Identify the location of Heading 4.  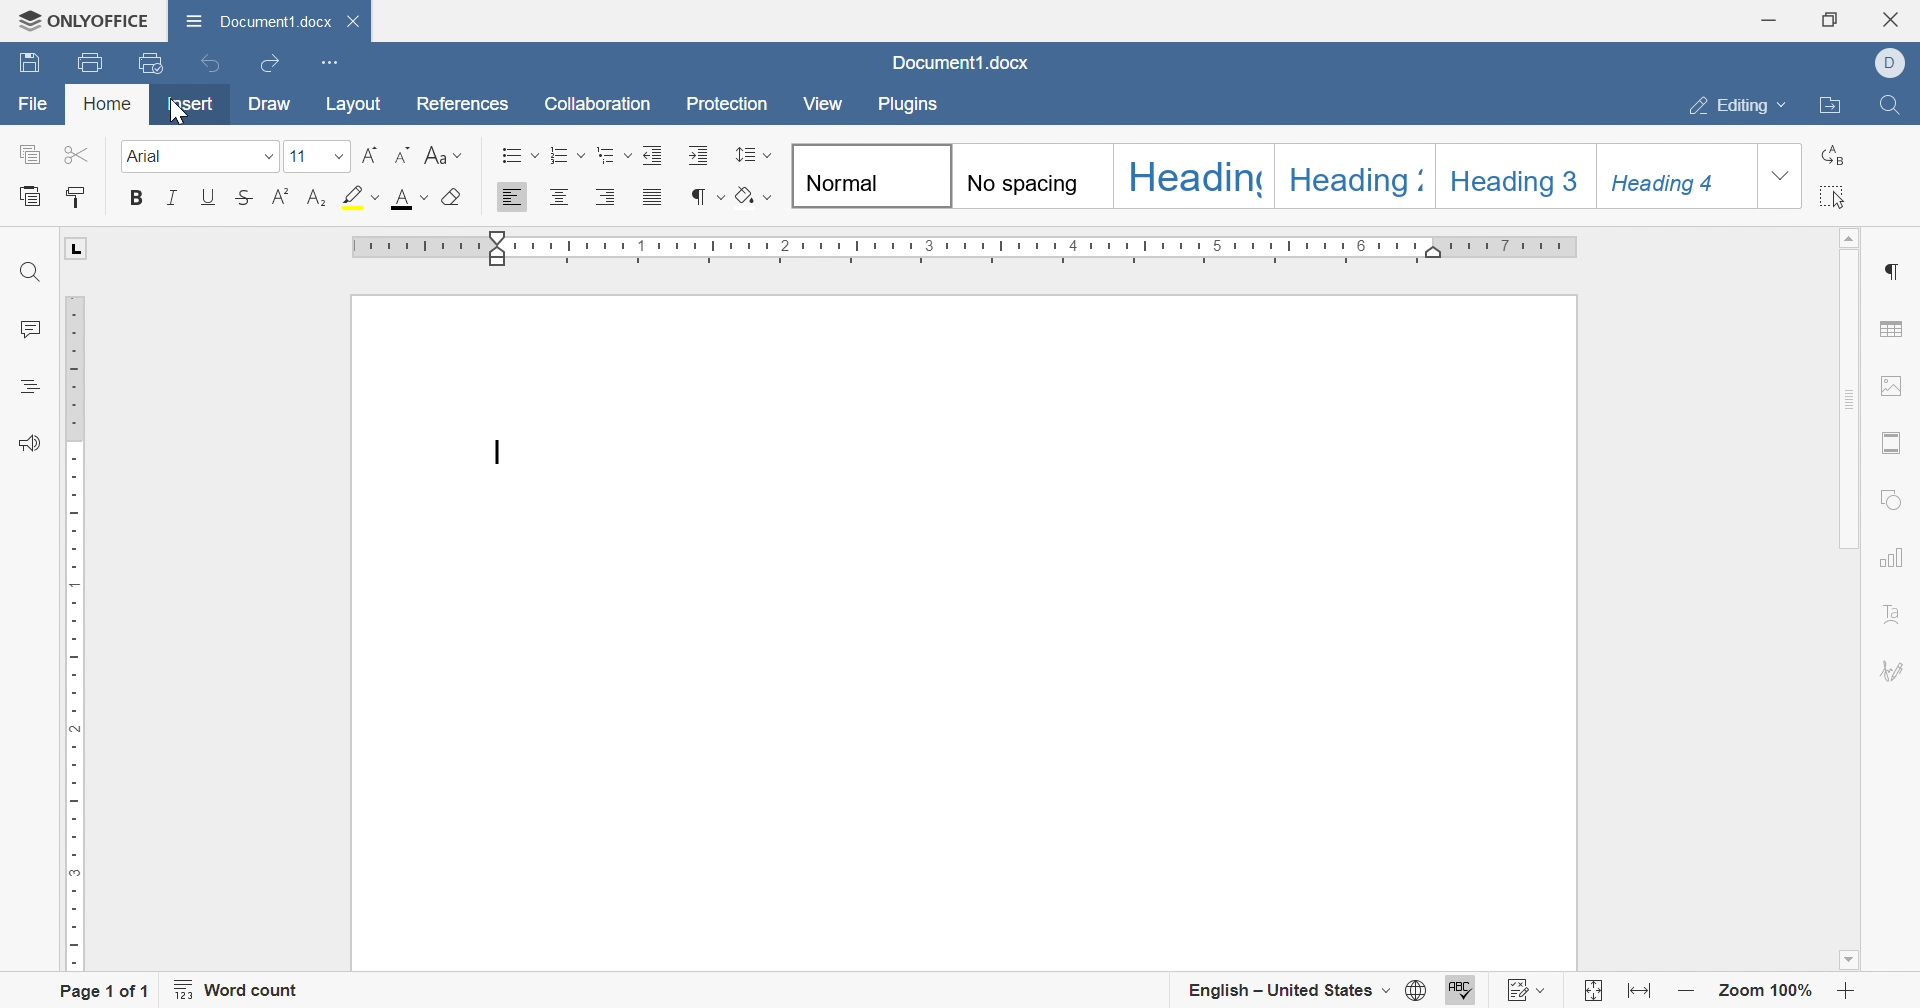
(1669, 186).